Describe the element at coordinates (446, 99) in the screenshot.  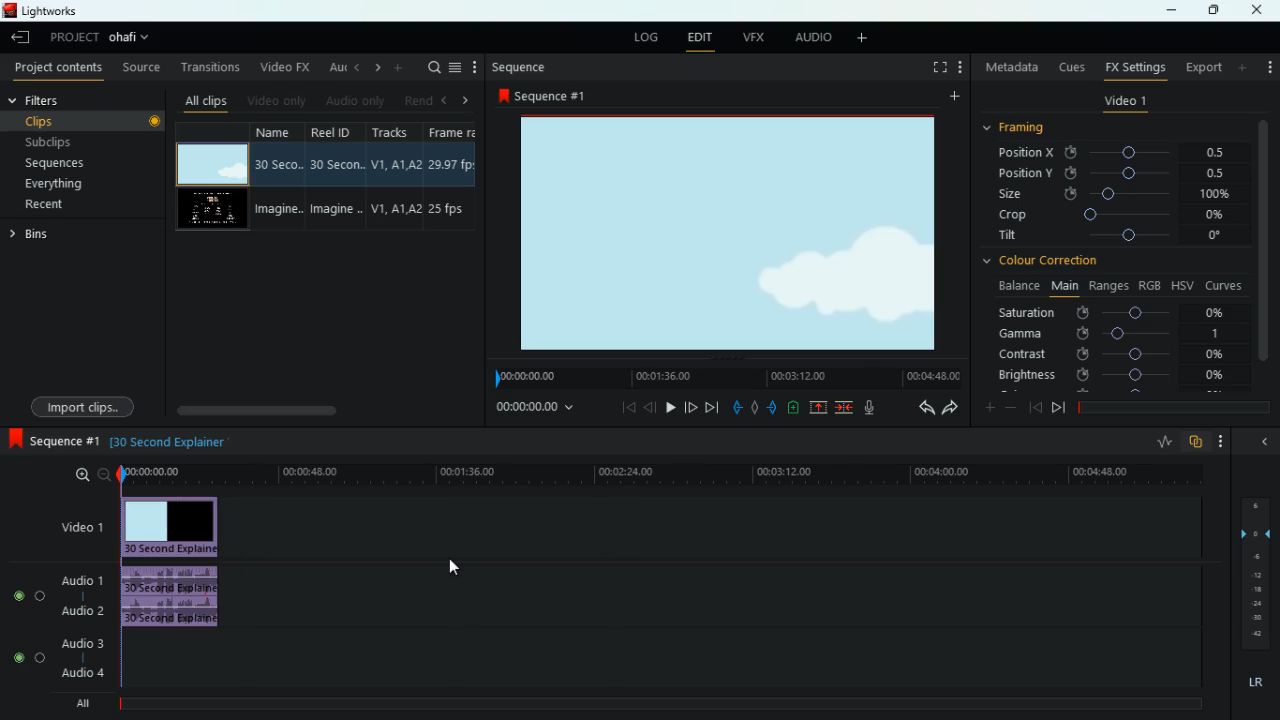
I see `left` at that location.